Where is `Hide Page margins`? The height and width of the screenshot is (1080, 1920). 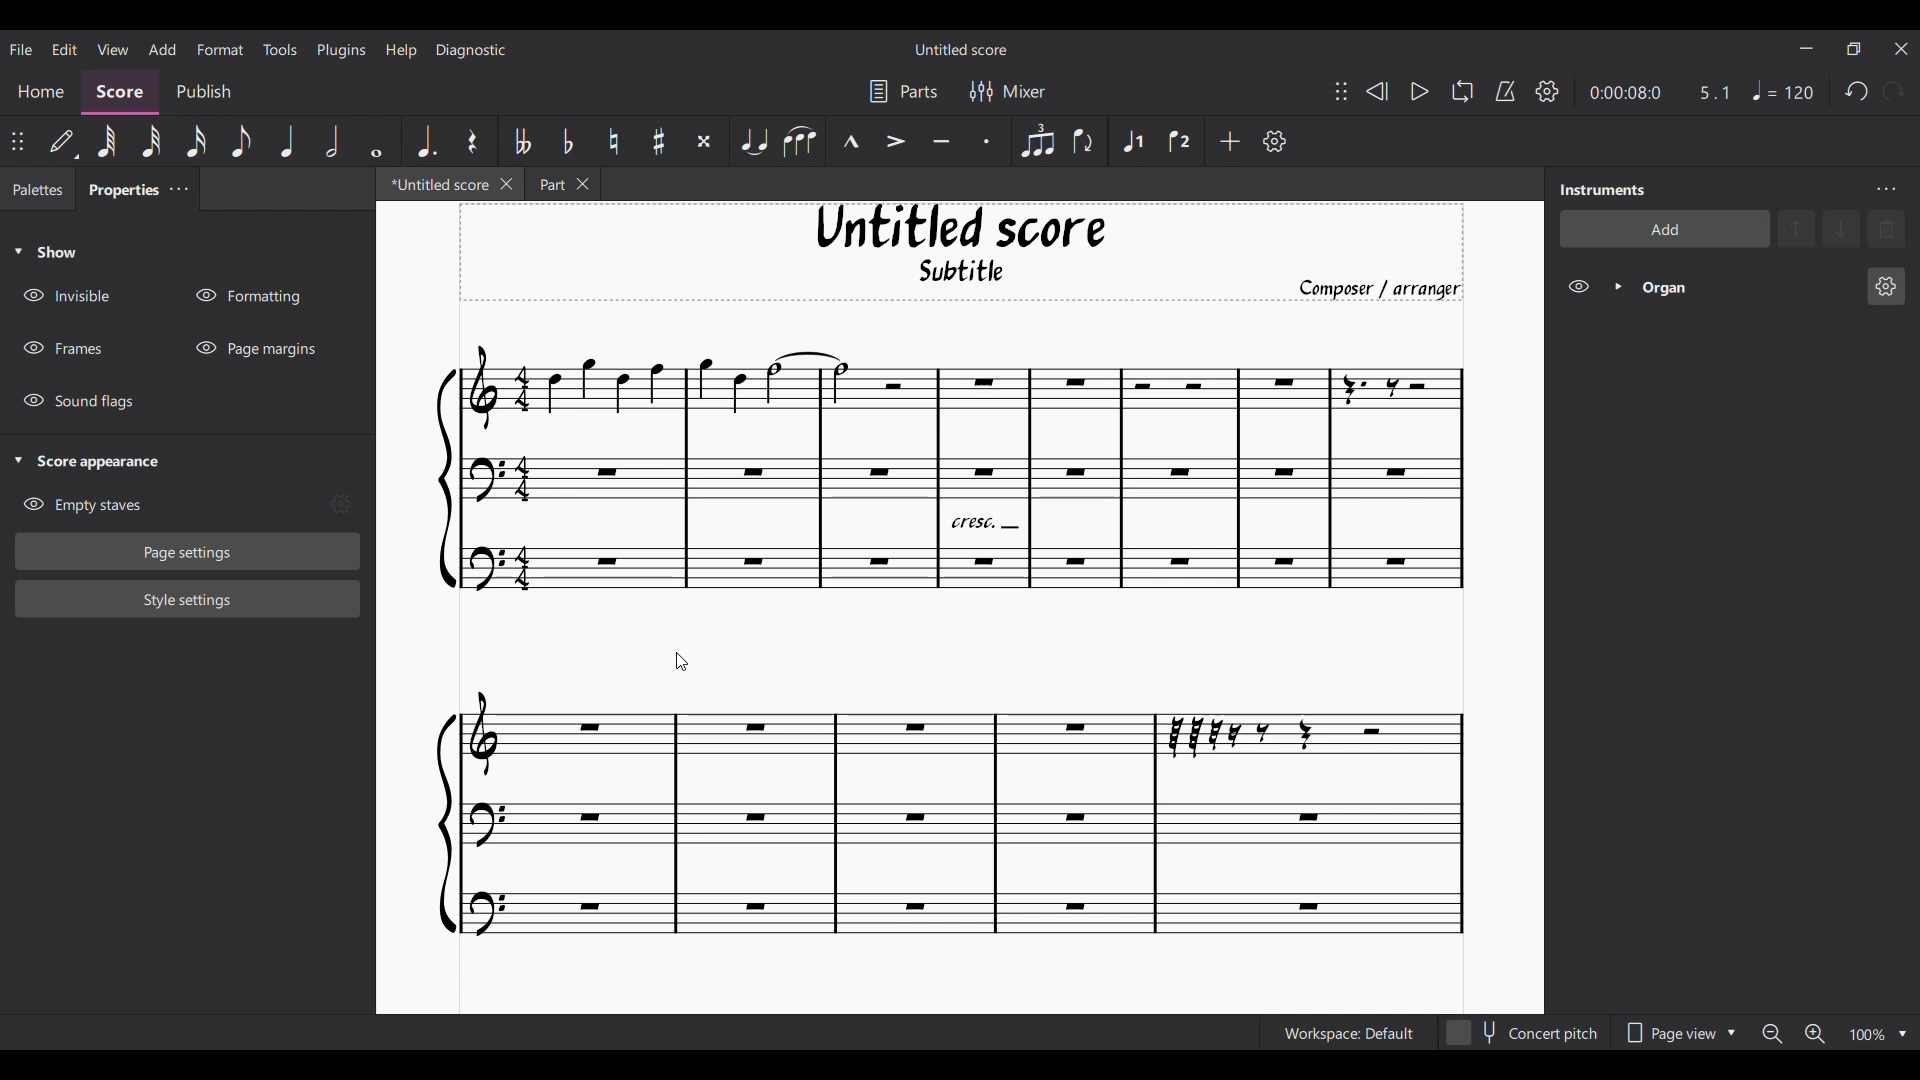
Hide Page margins is located at coordinates (256, 348).